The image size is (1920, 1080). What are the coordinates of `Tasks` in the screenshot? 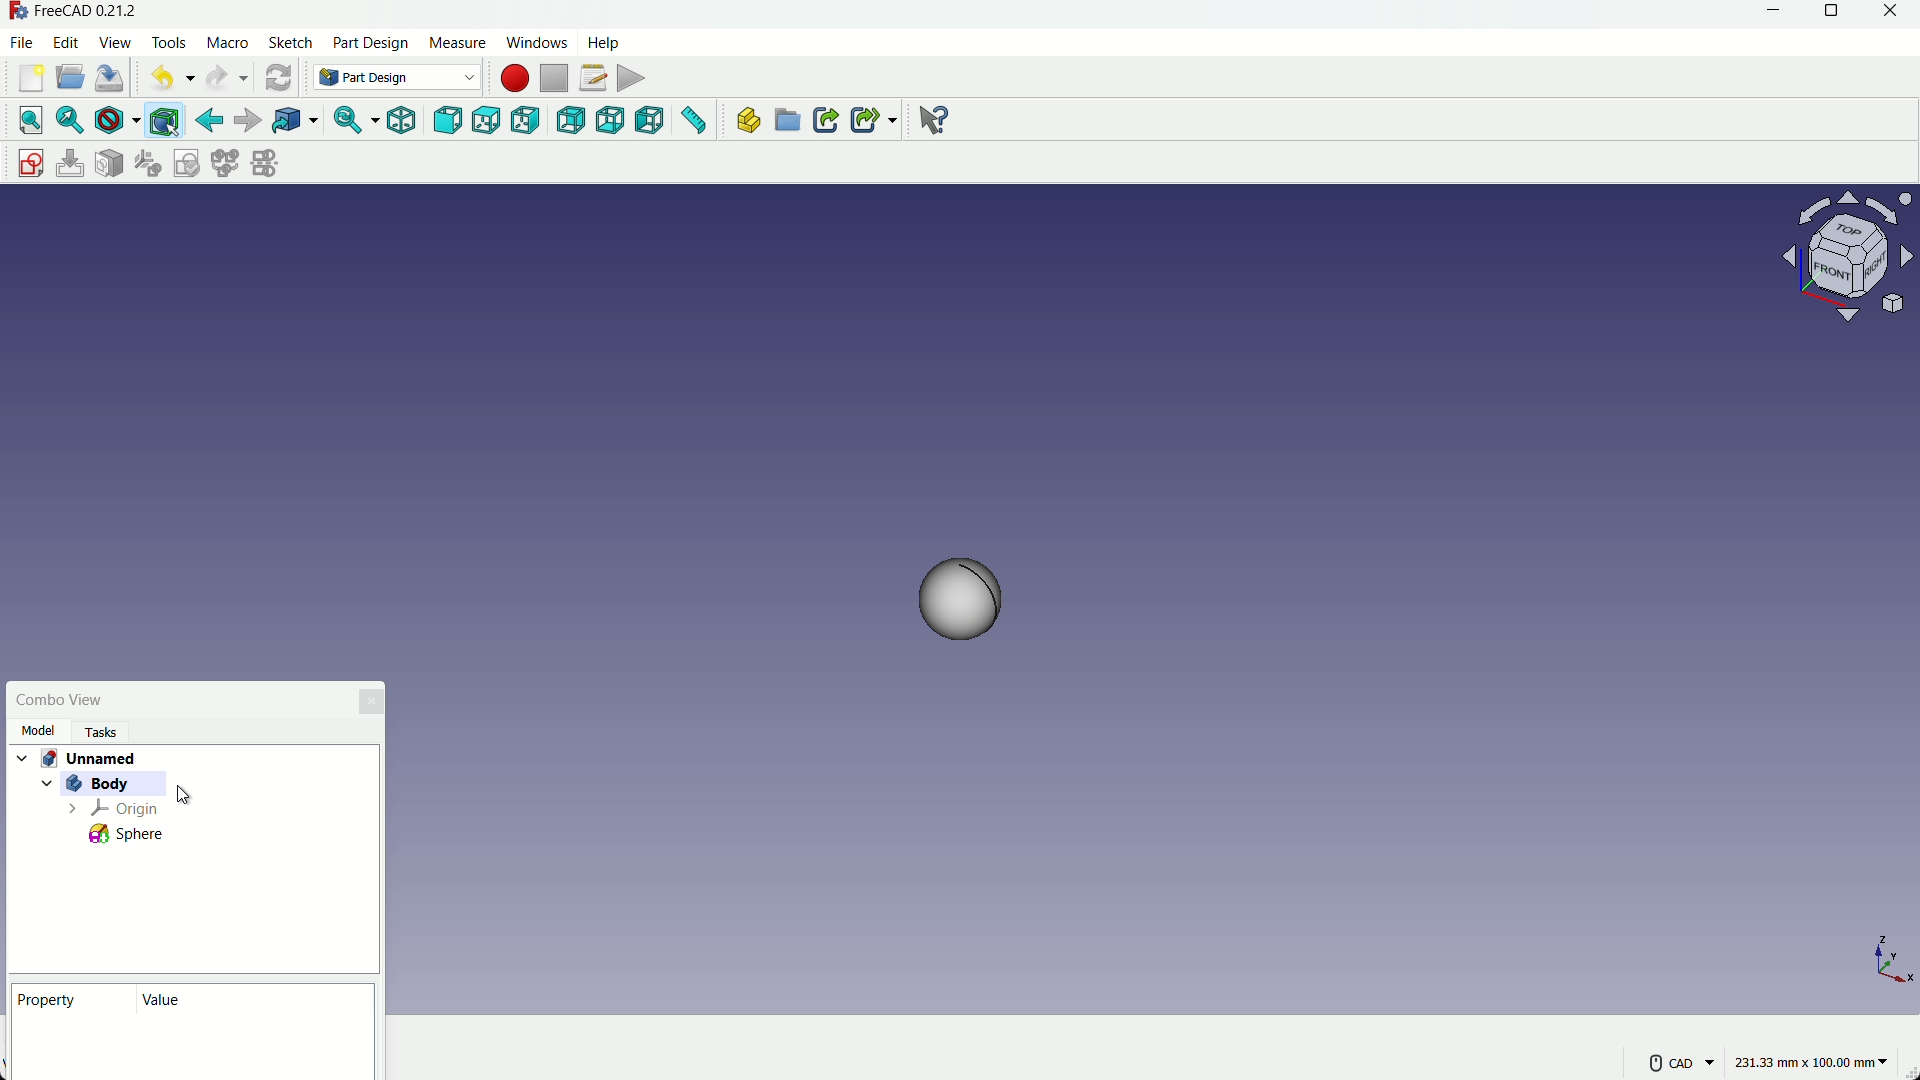 It's located at (109, 732).